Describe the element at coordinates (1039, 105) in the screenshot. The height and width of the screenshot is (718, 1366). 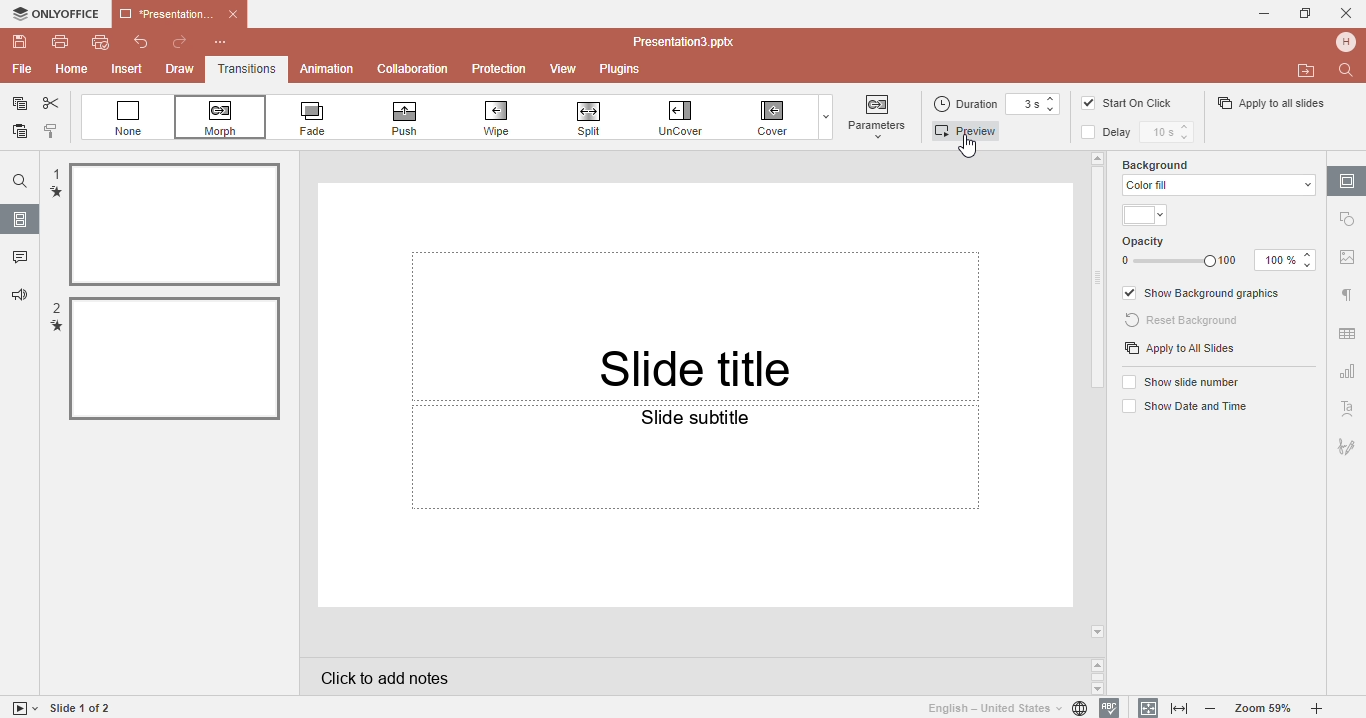
I see `Duration time` at that location.